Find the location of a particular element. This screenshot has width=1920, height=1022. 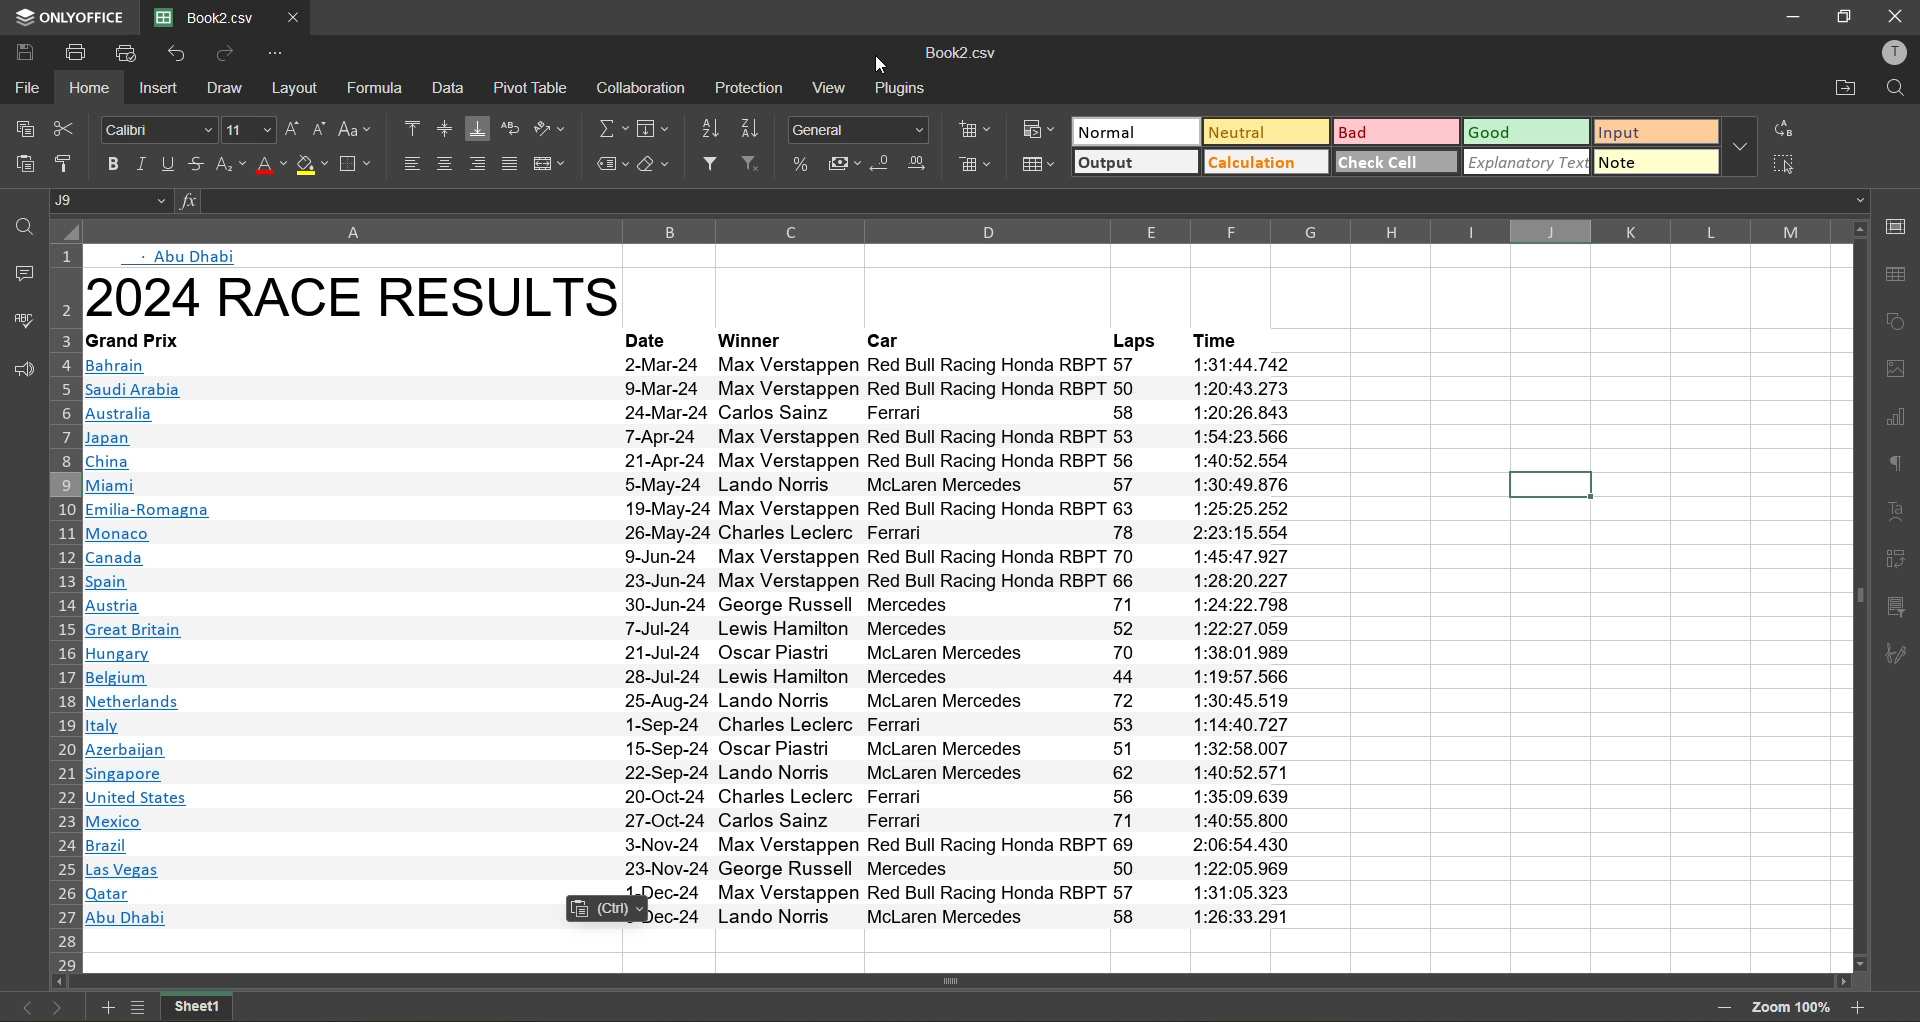

row number is located at coordinates (64, 606).